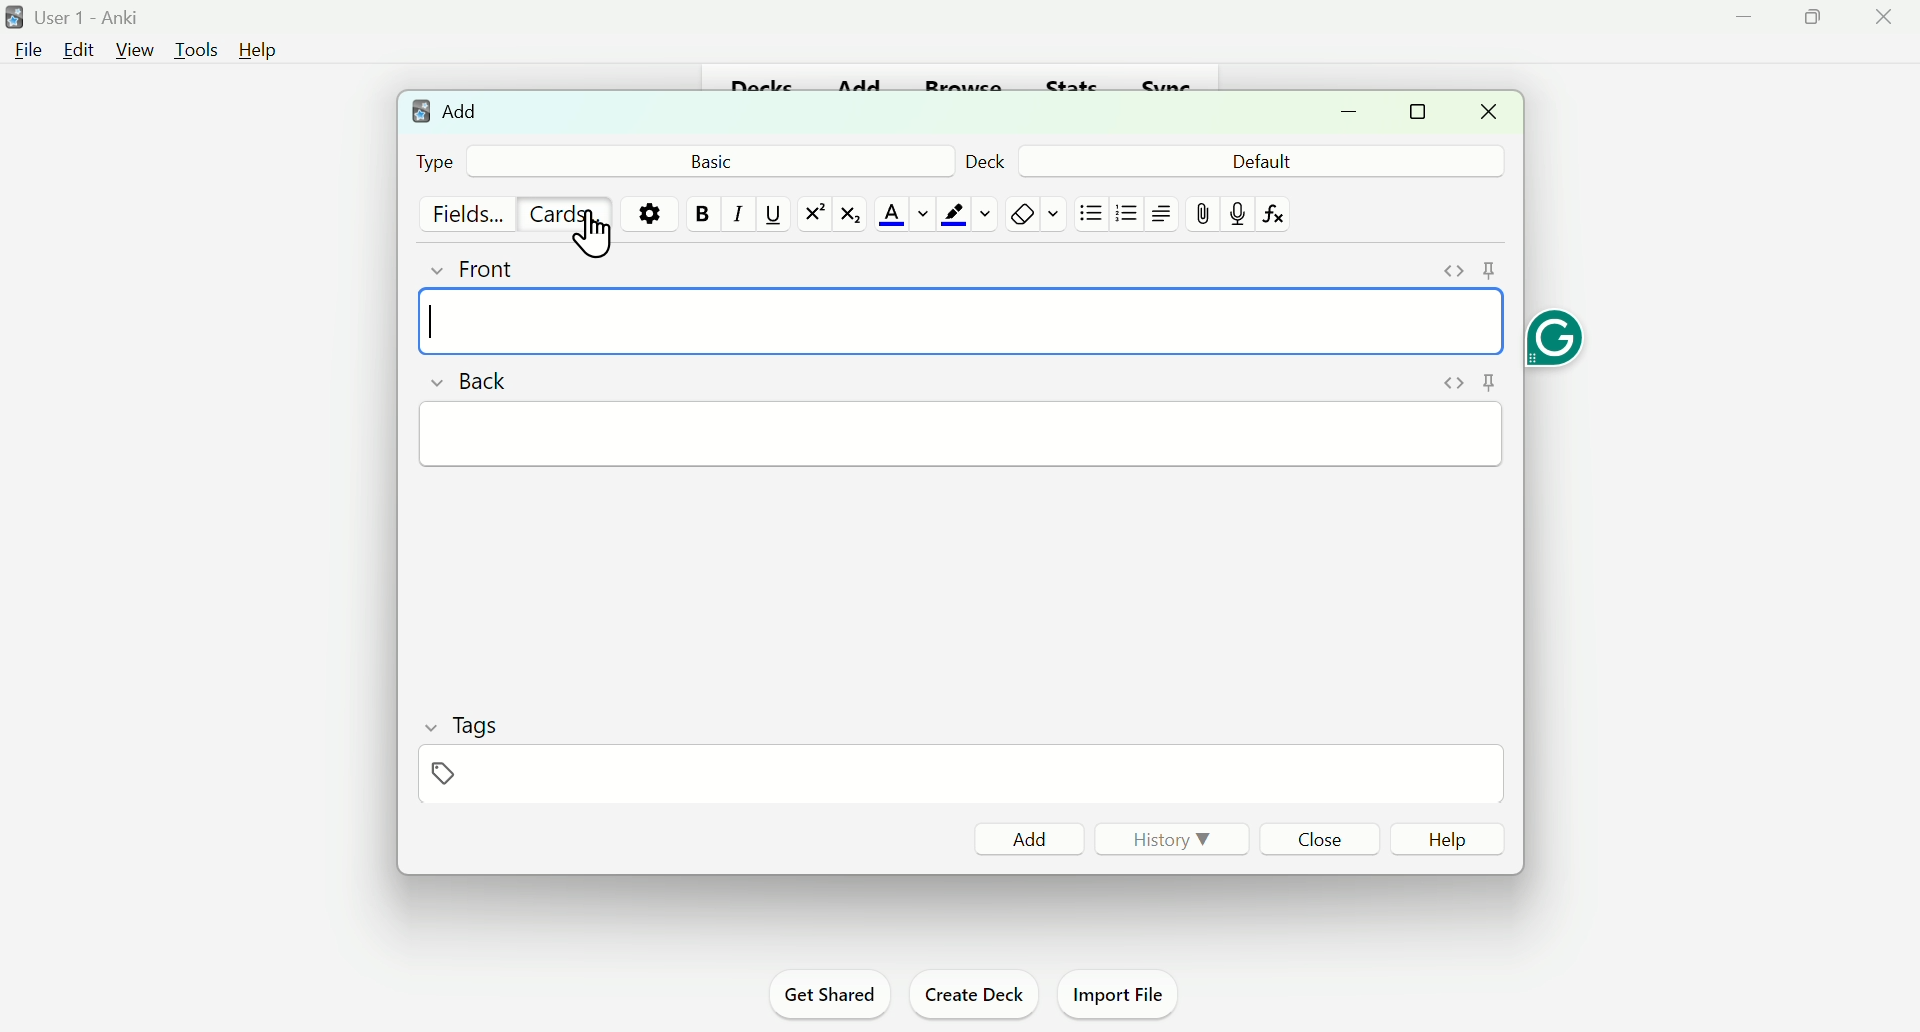 Image resolution: width=1920 pixels, height=1032 pixels. Describe the element at coordinates (1445, 841) in the screenshot. I see `` at that location.